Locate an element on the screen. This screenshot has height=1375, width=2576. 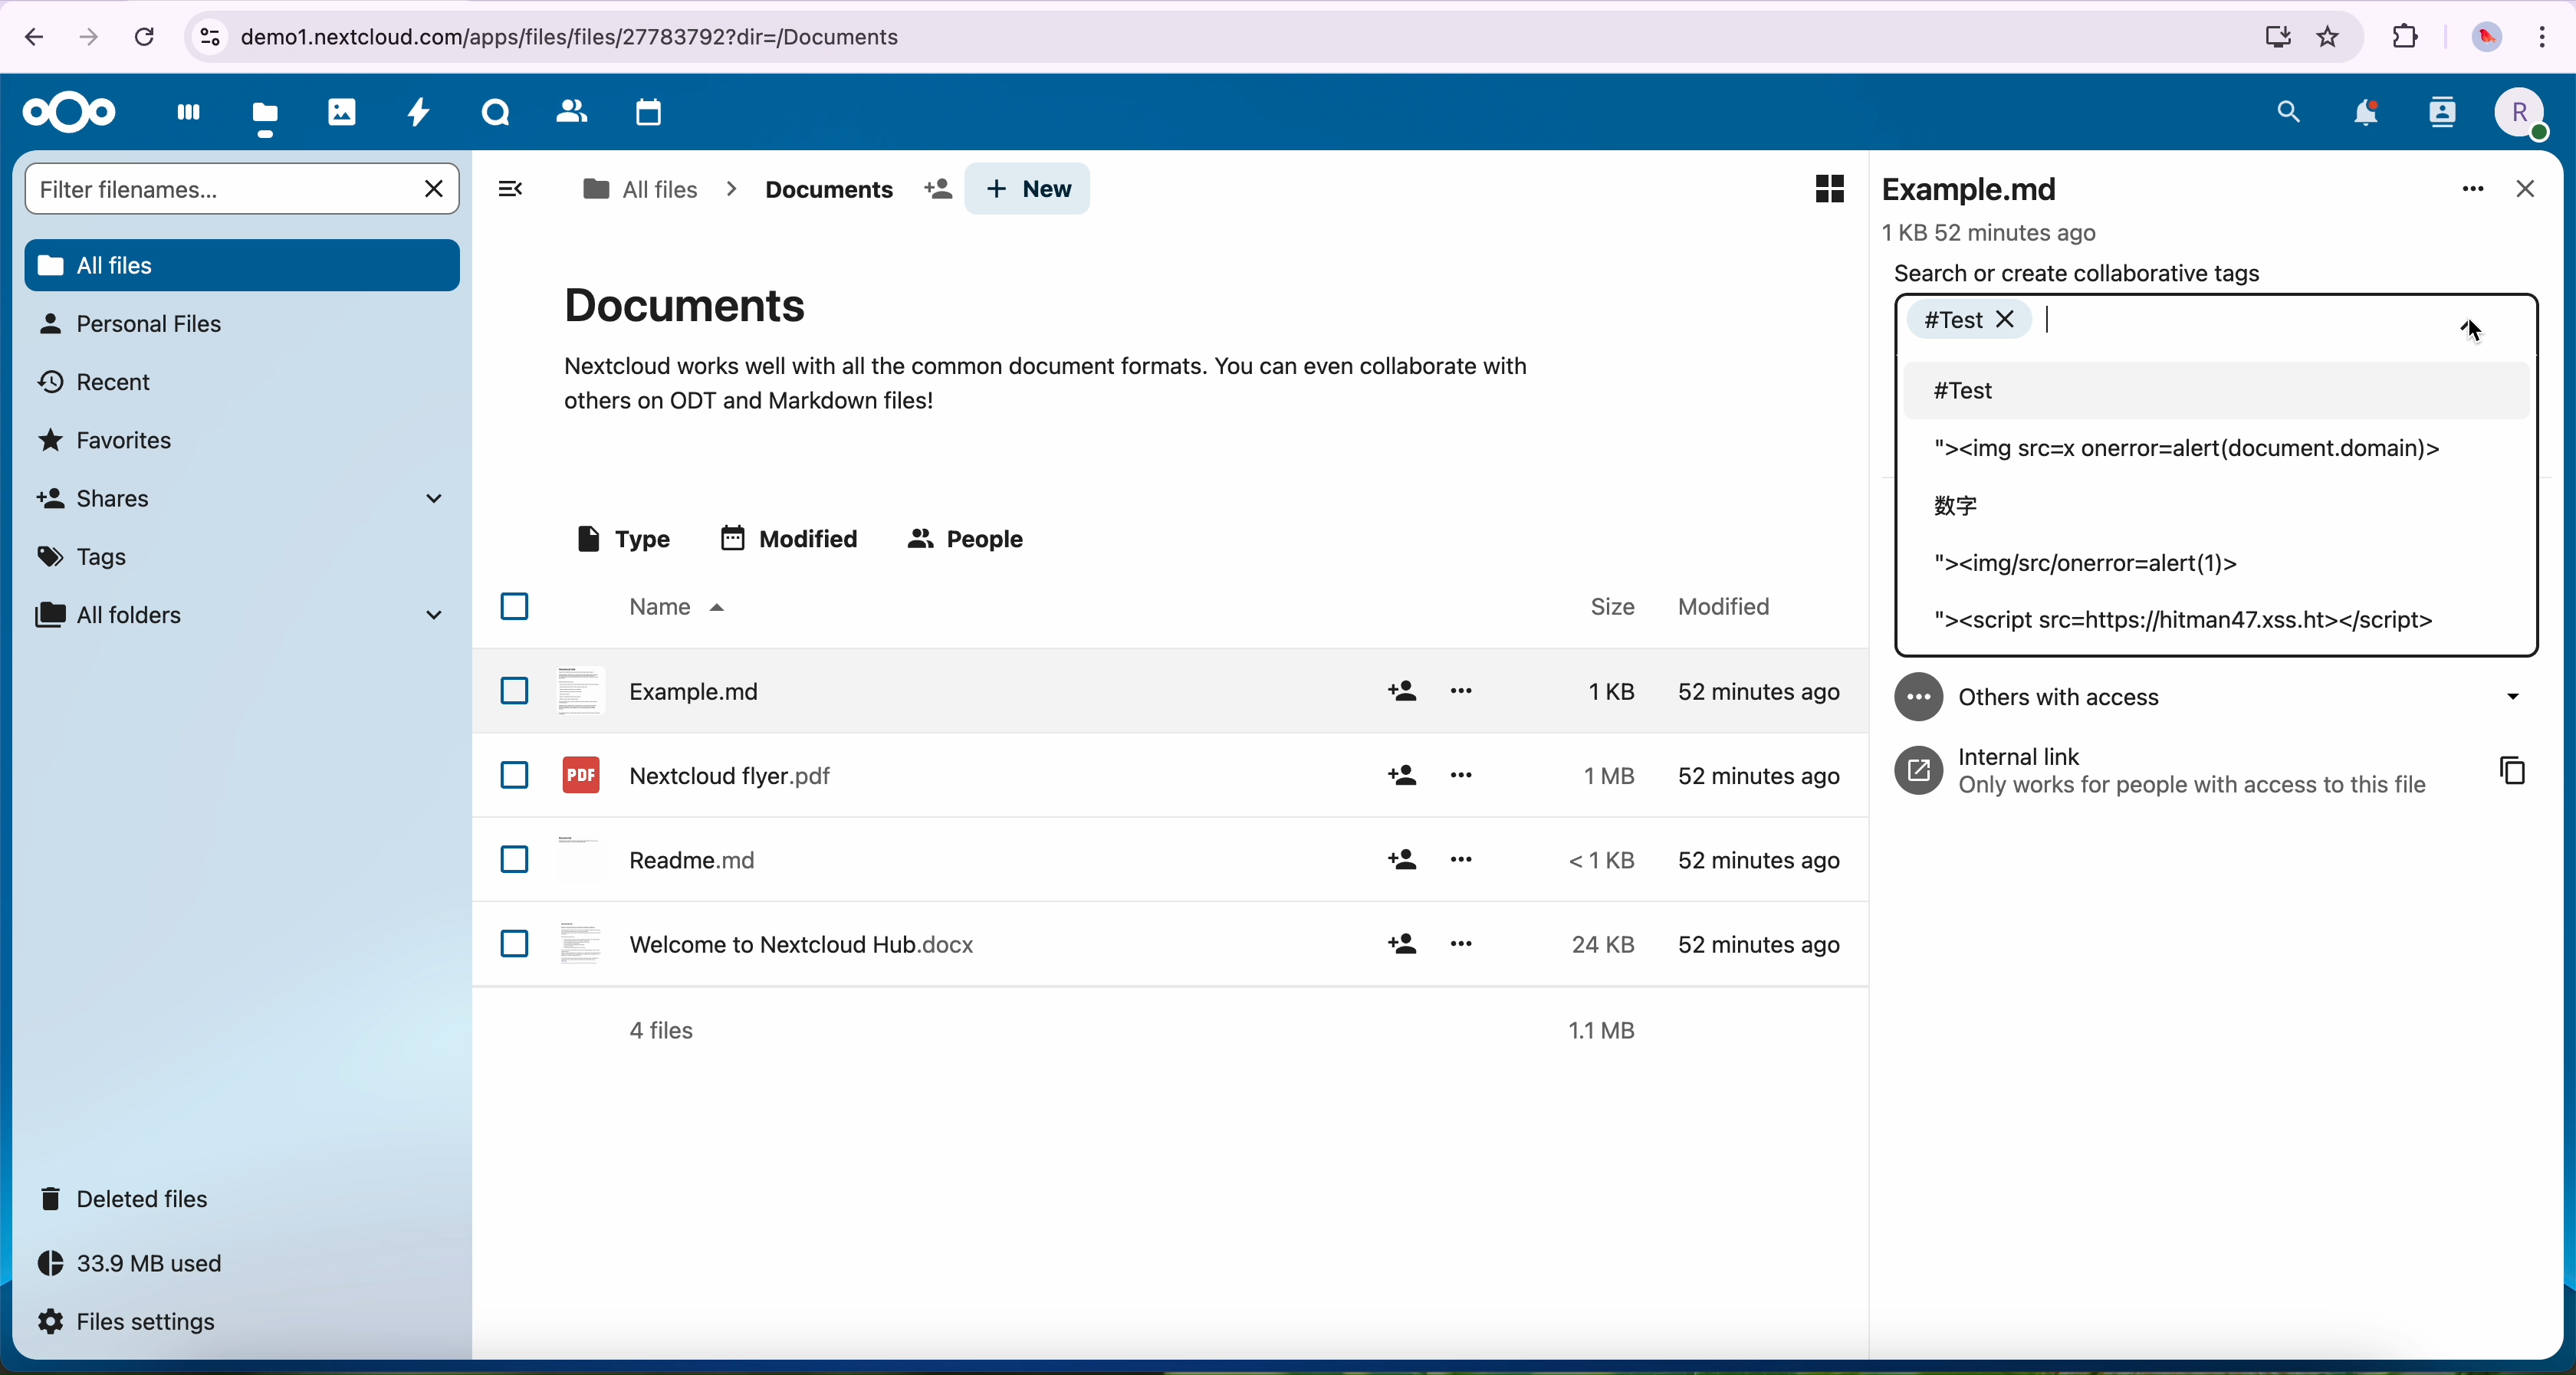
extensions is located at coordinates (2405, 38).